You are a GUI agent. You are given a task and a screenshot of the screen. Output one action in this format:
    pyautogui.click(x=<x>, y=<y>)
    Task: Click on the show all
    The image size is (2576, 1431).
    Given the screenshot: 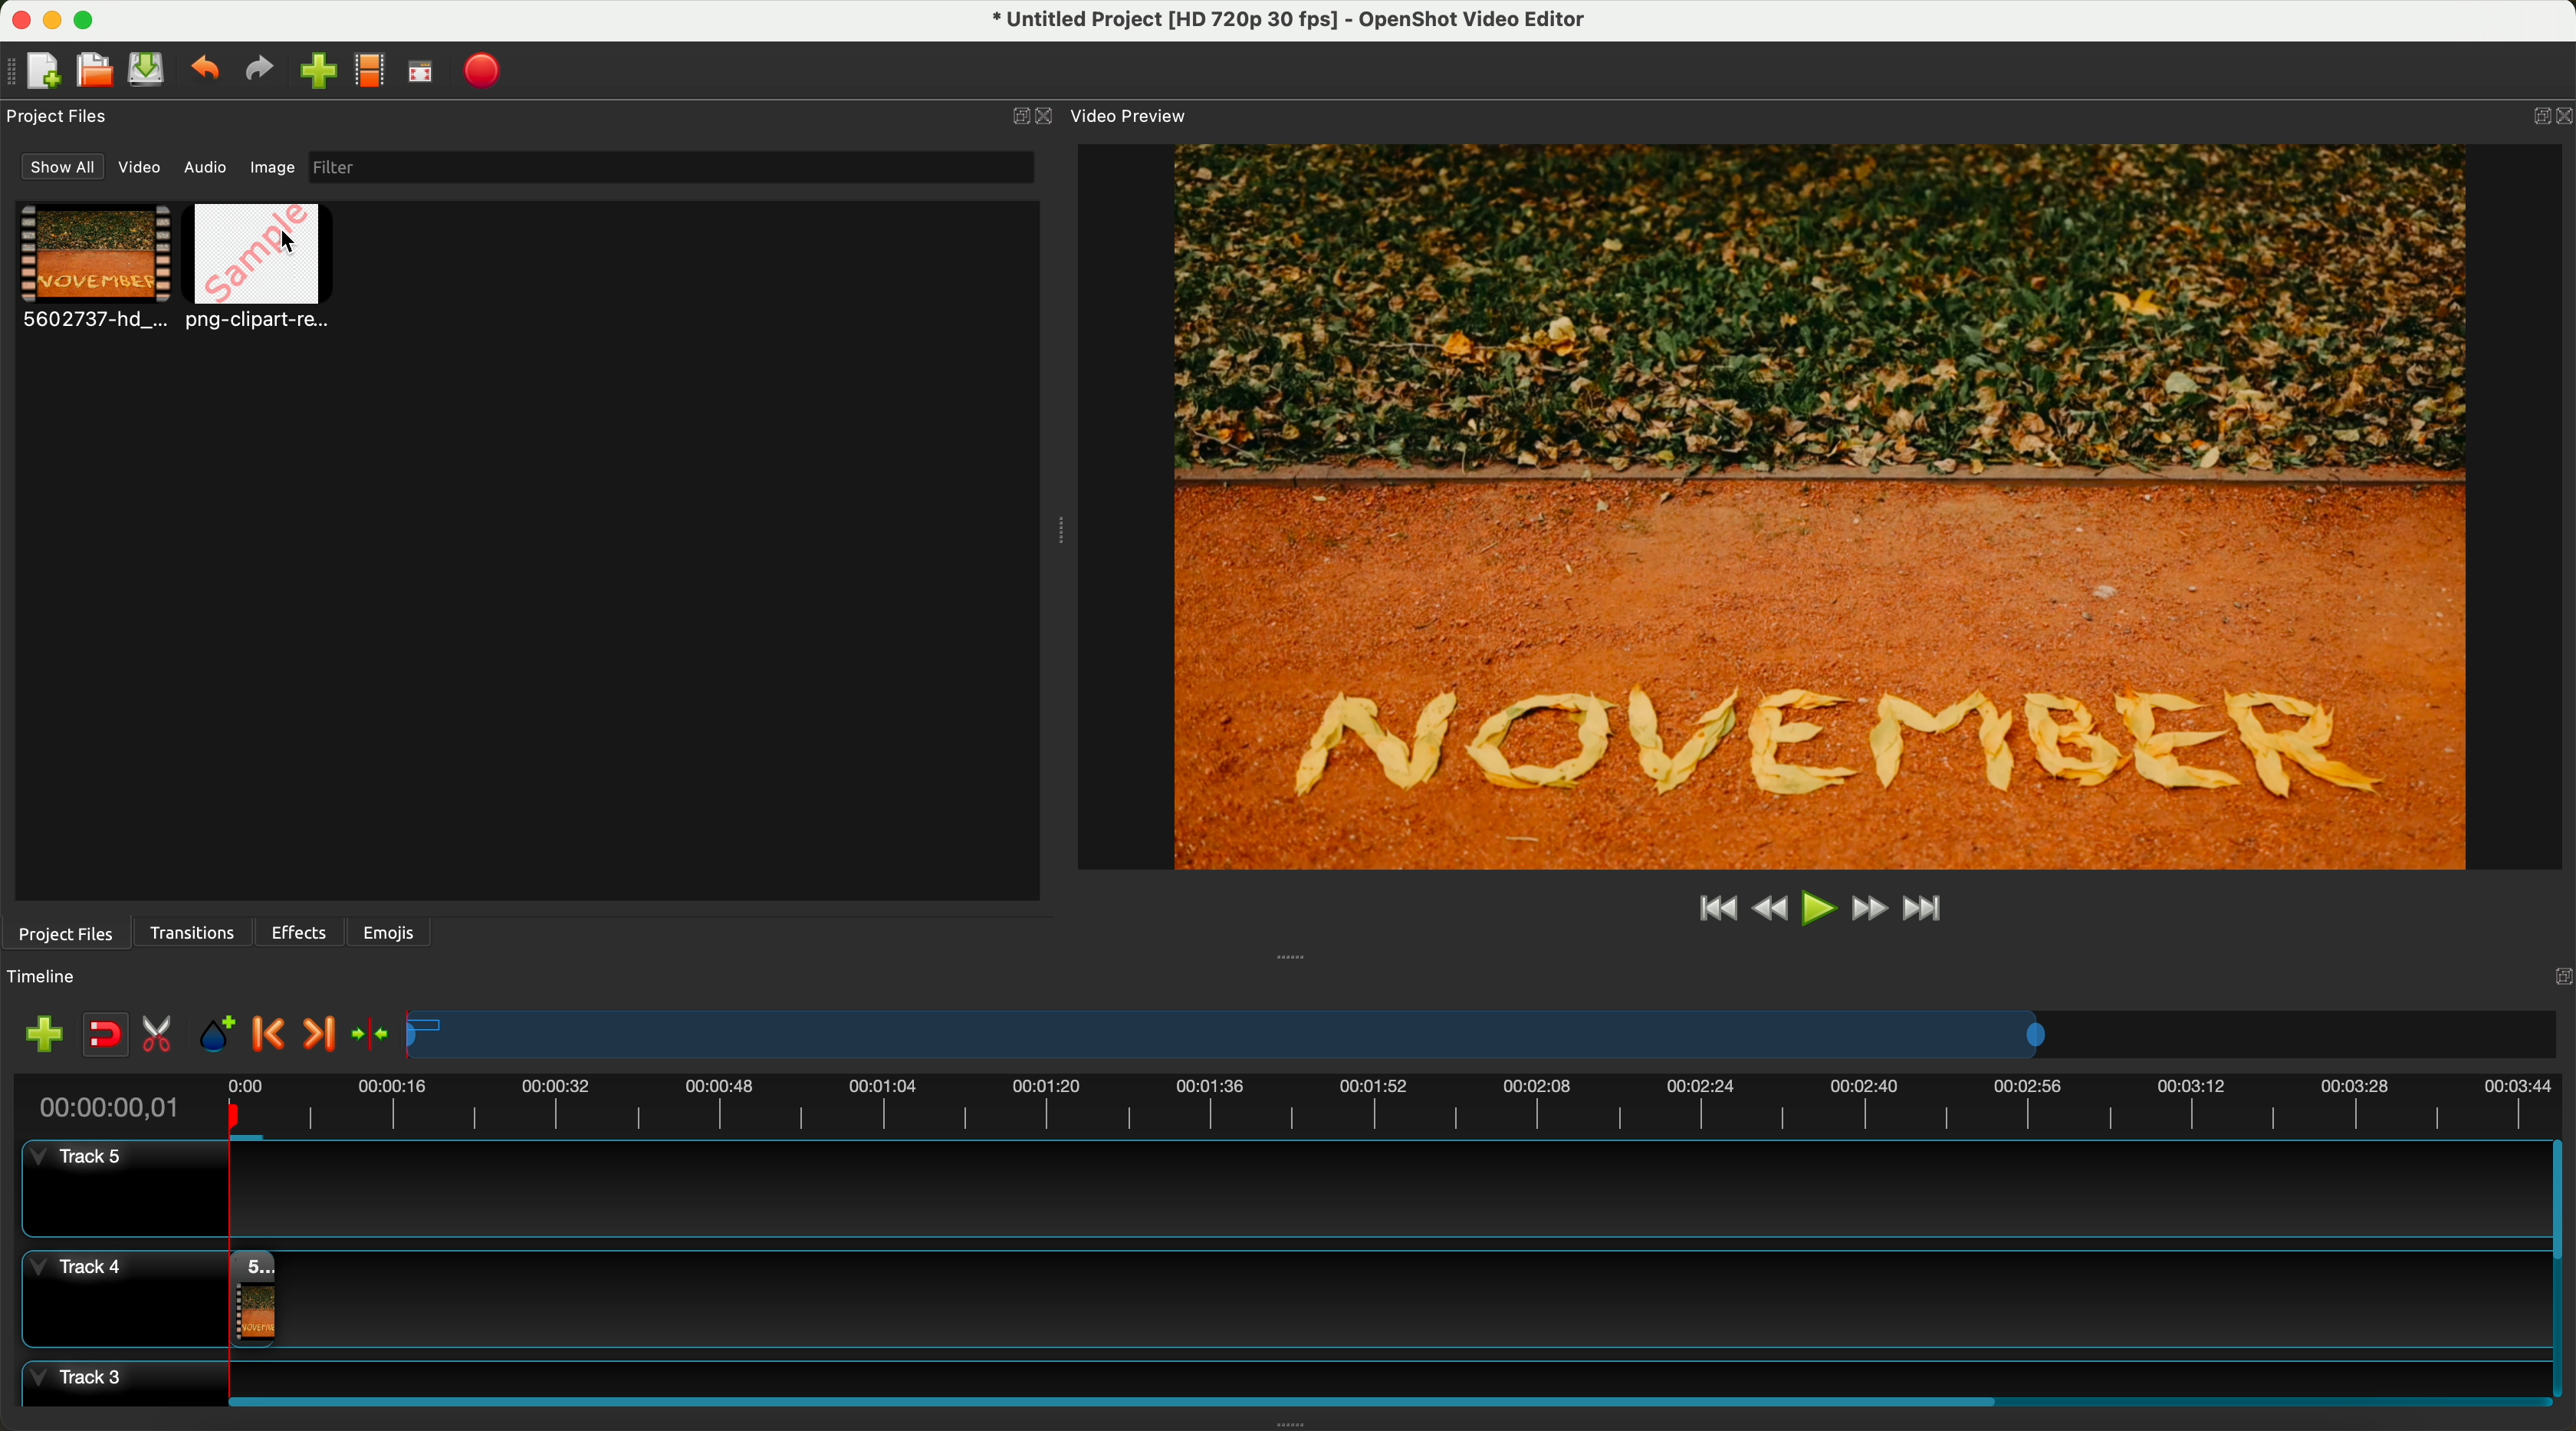 What is the action you would take?
    pyautogui.click(x=63, y=167)
    